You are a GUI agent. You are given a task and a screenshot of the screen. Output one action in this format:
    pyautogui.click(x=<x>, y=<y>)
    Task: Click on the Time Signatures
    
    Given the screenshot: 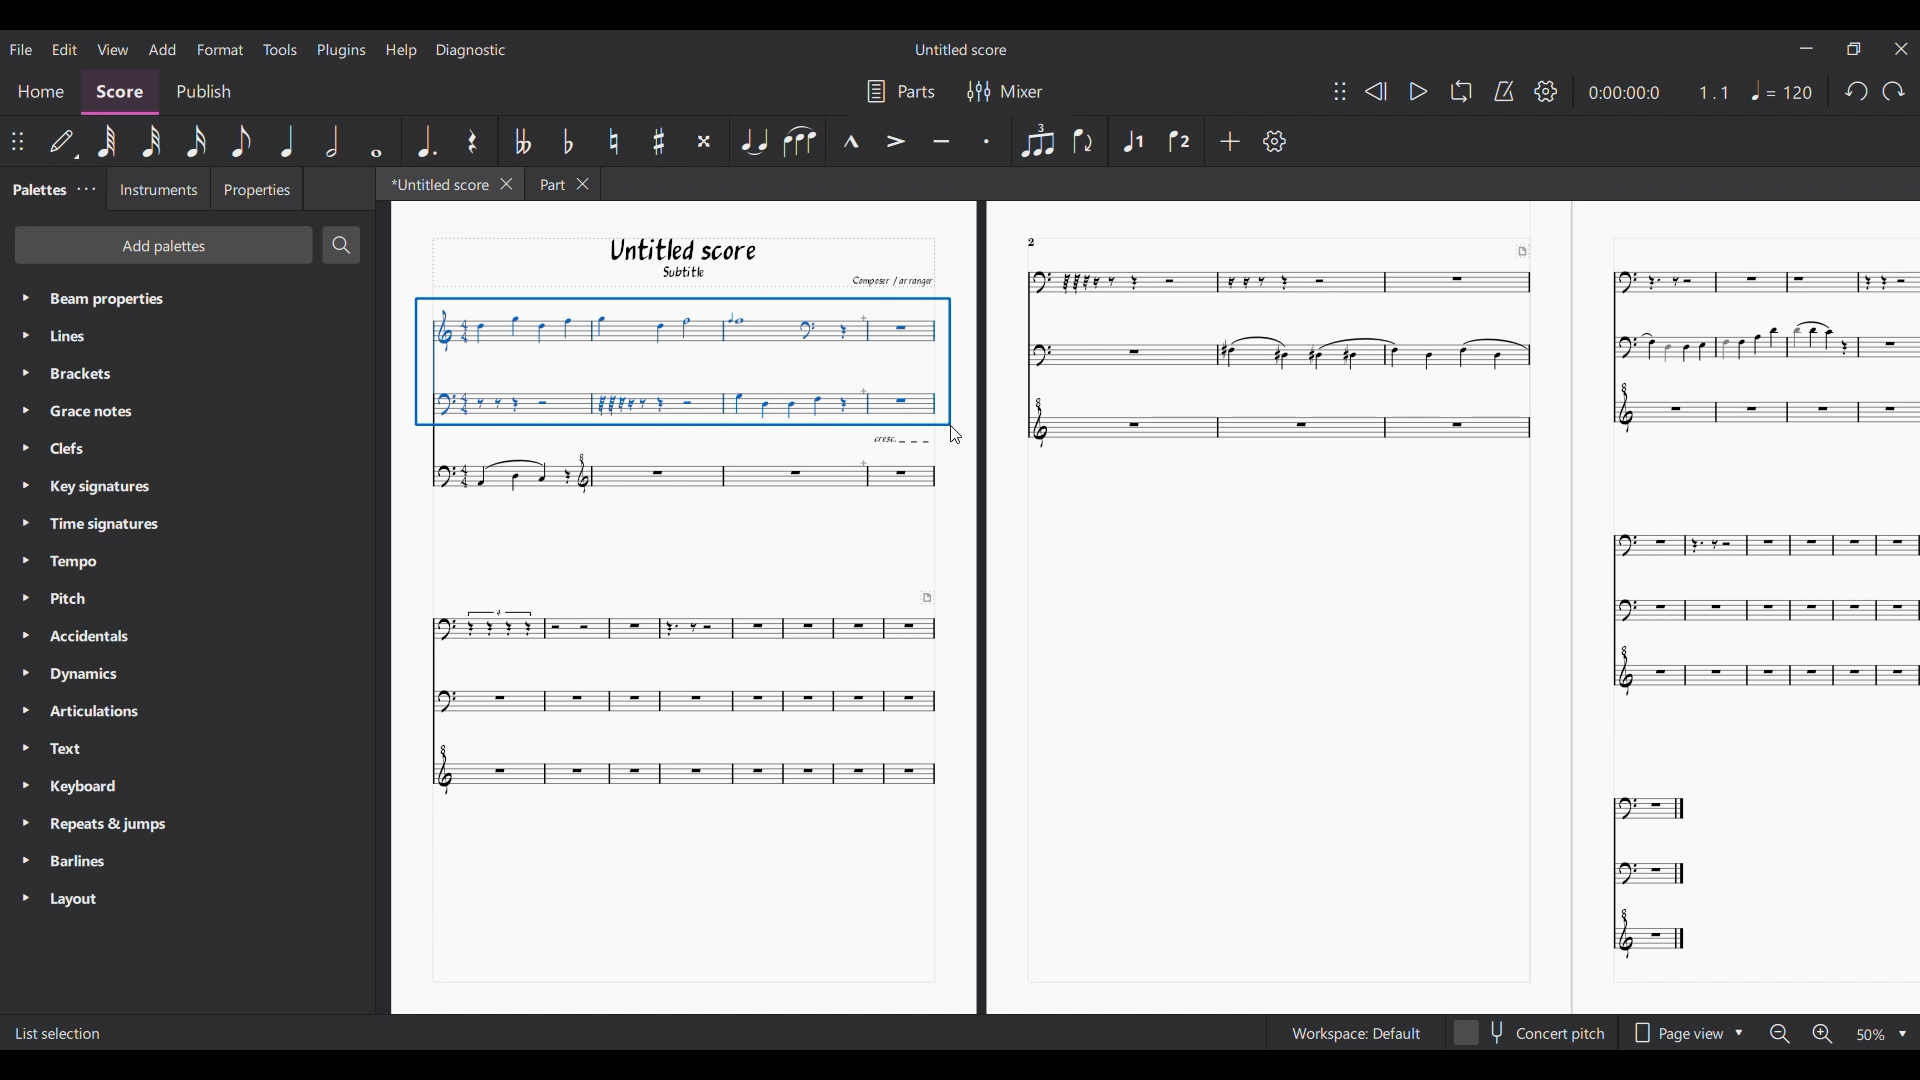 What is the action you would take?
    pyautogui.click(x=104, y=523)
    